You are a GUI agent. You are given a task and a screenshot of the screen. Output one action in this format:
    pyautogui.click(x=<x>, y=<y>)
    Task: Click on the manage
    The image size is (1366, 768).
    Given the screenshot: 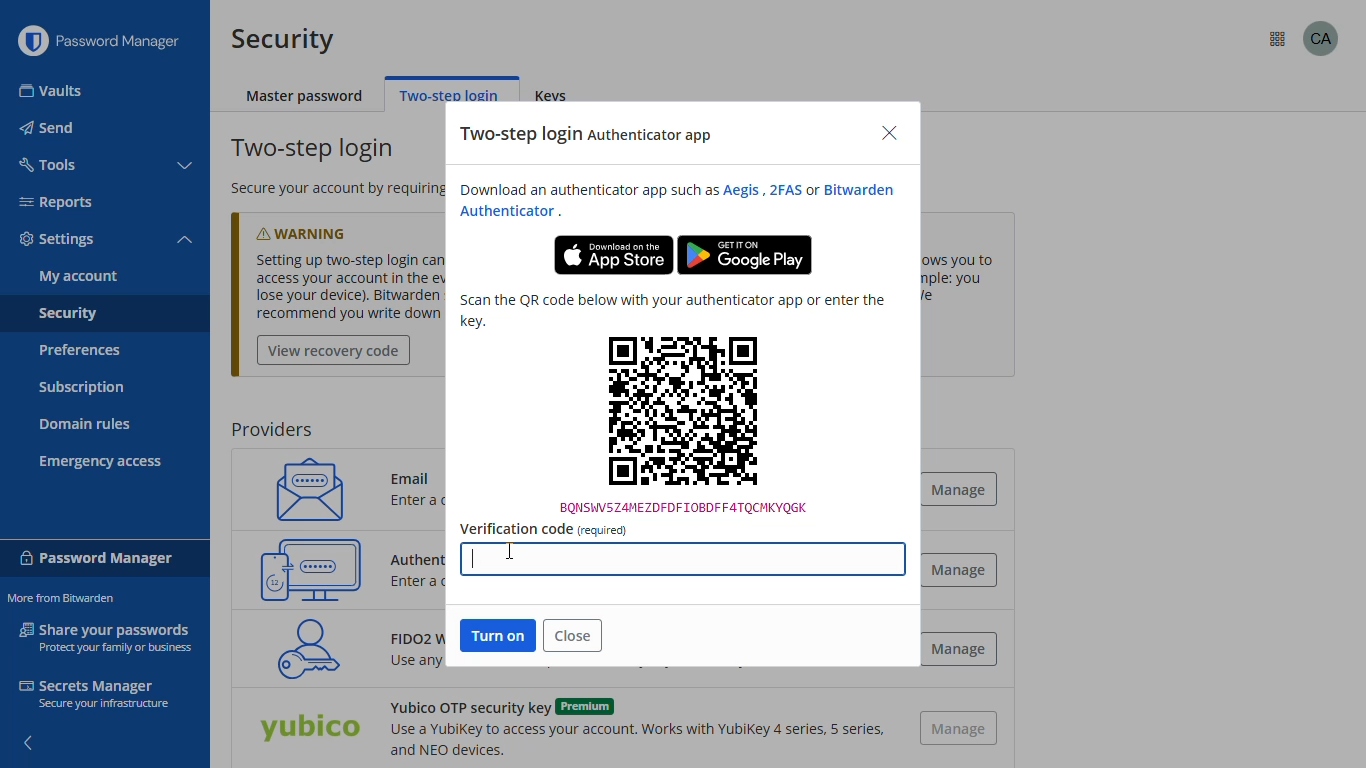 What is the action you would take?
    pyautogui.click(x=958, y=649)
    